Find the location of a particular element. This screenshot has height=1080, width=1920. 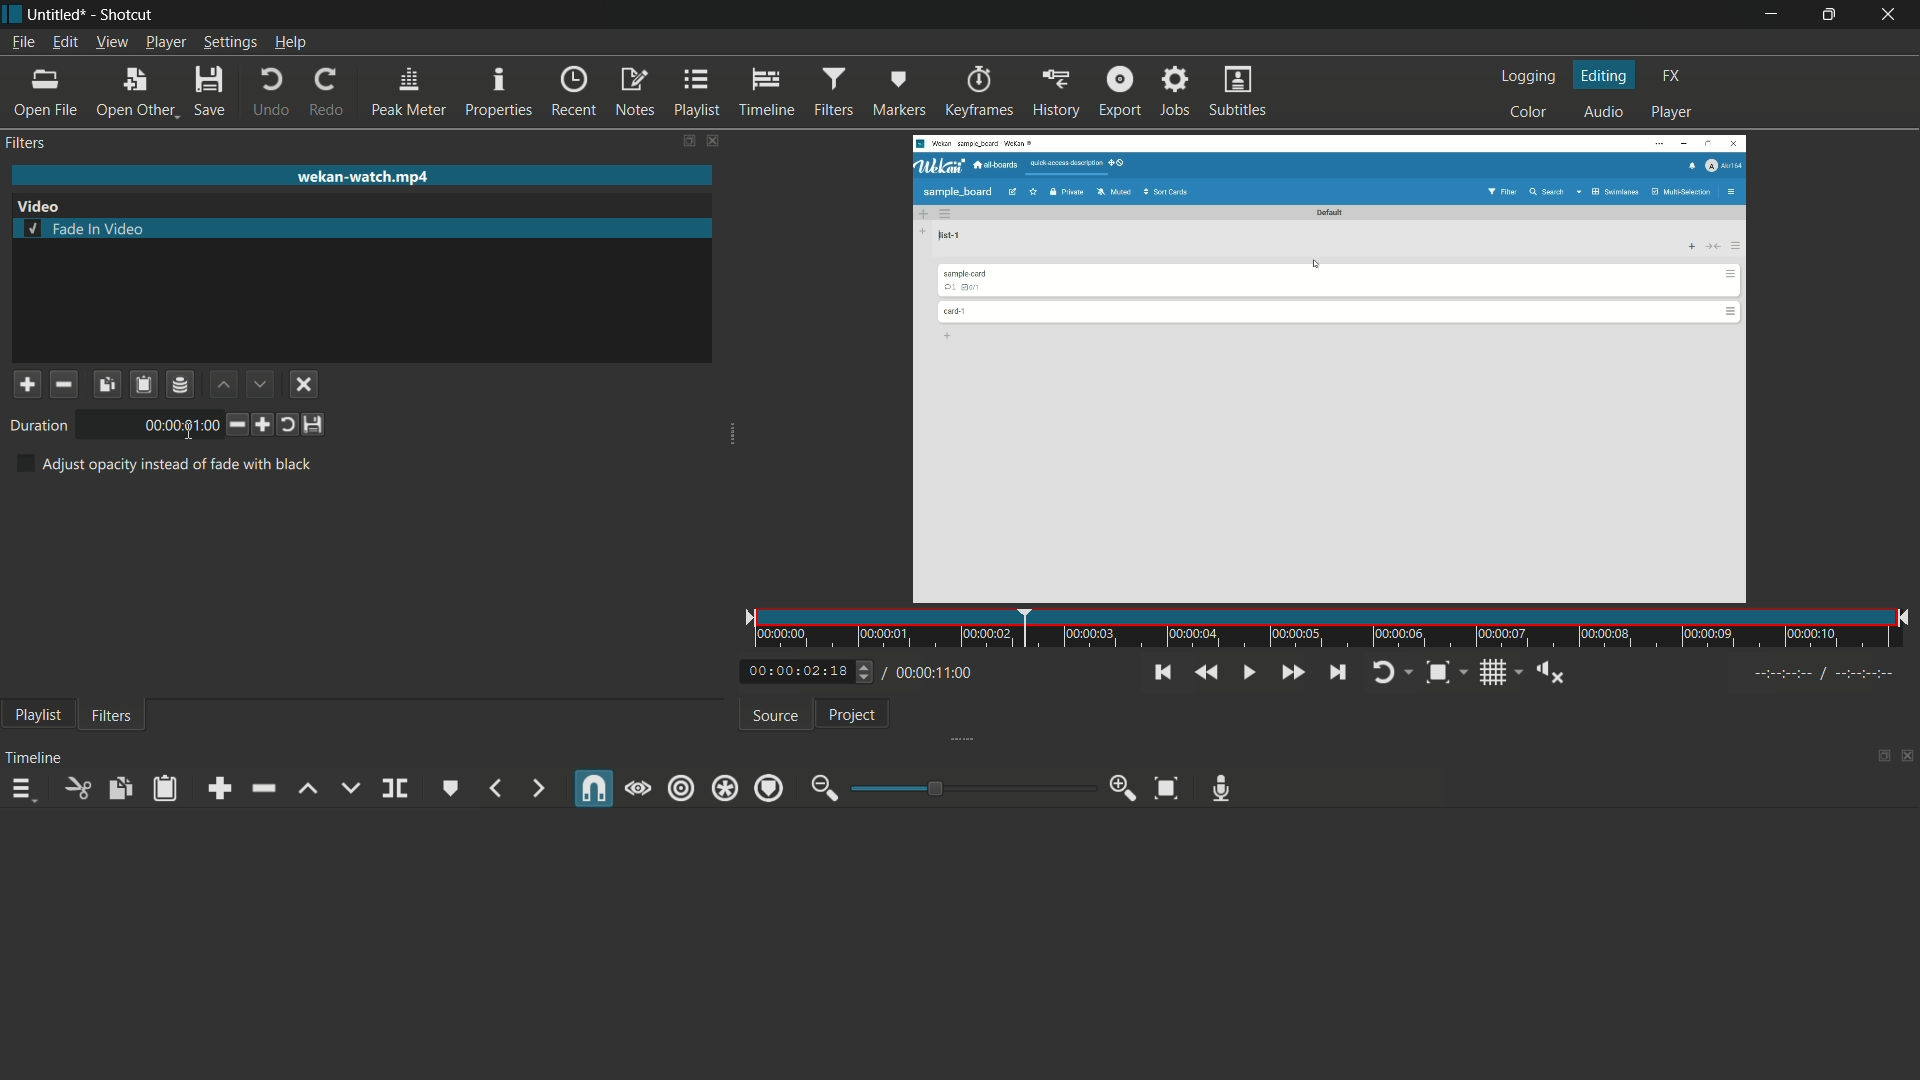

adjust is located at coordinates (858, 671).